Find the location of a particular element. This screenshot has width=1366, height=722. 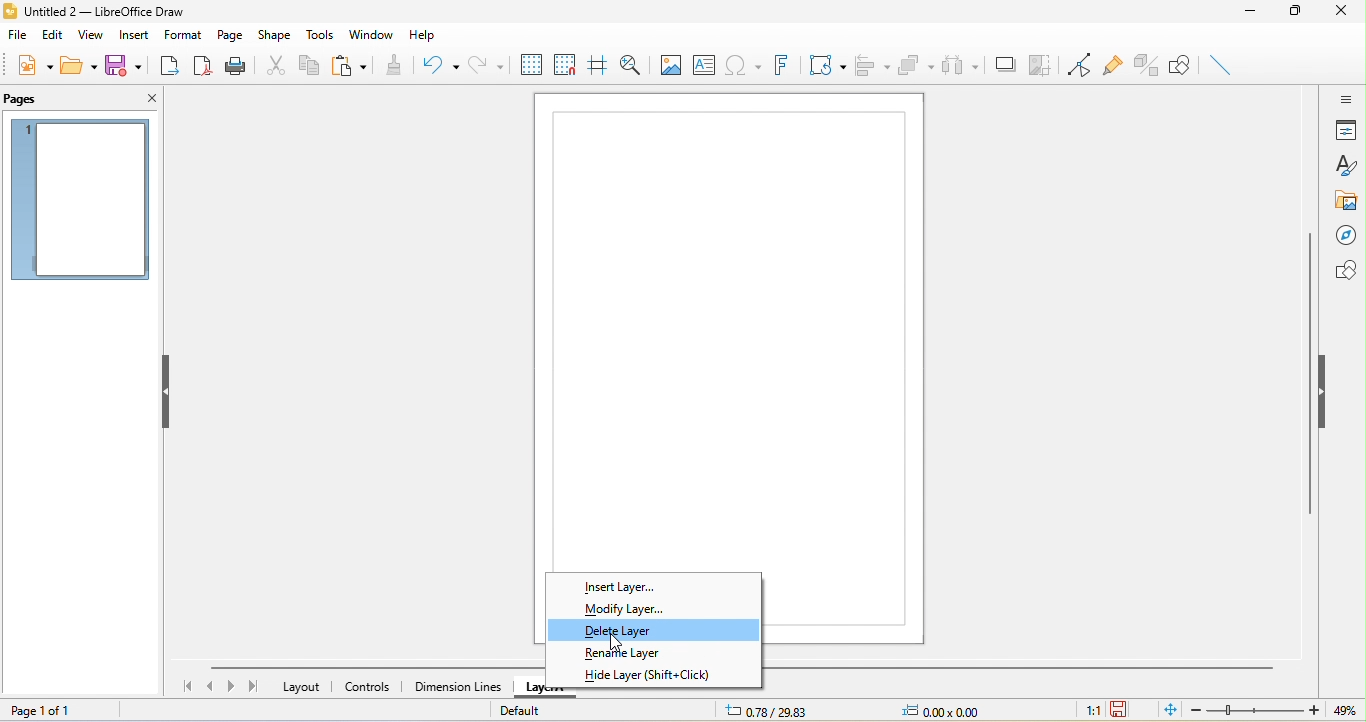

Page Pane is located at coordinates (1147, 65).